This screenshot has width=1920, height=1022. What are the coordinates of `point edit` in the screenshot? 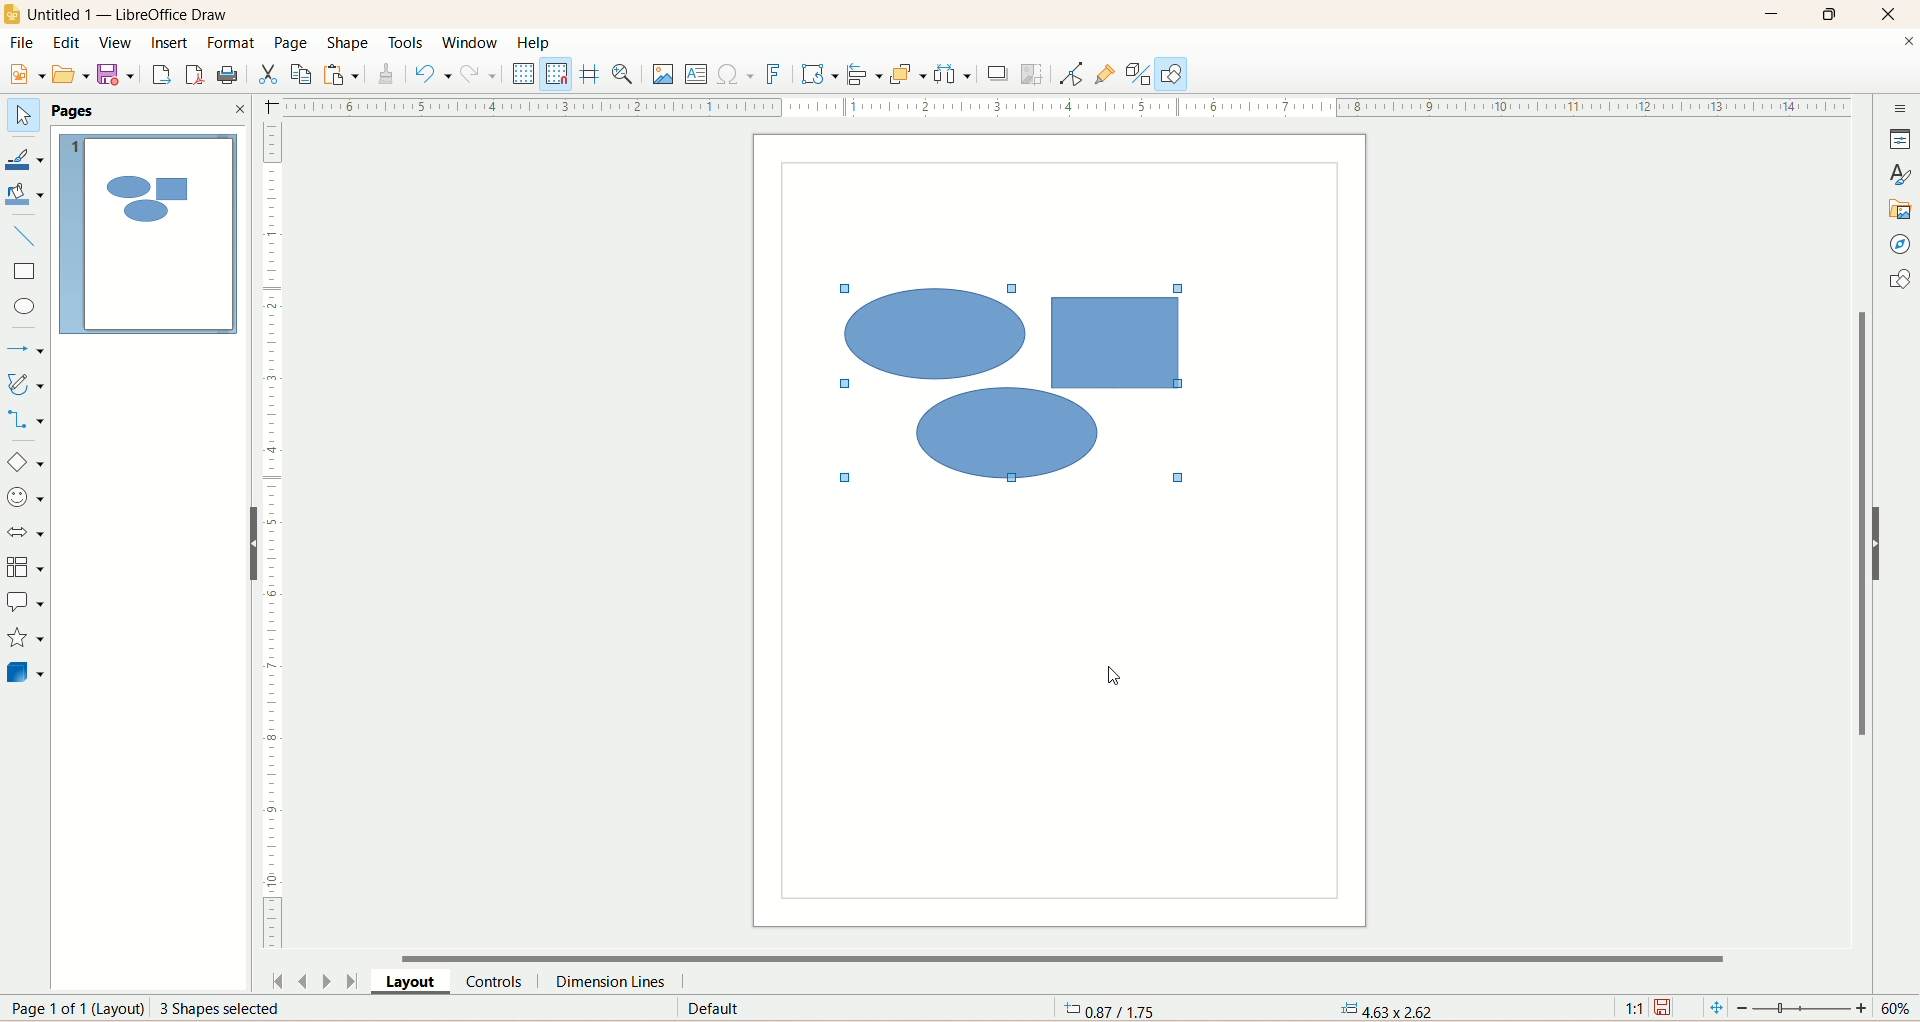 It's located at (1068, 74).